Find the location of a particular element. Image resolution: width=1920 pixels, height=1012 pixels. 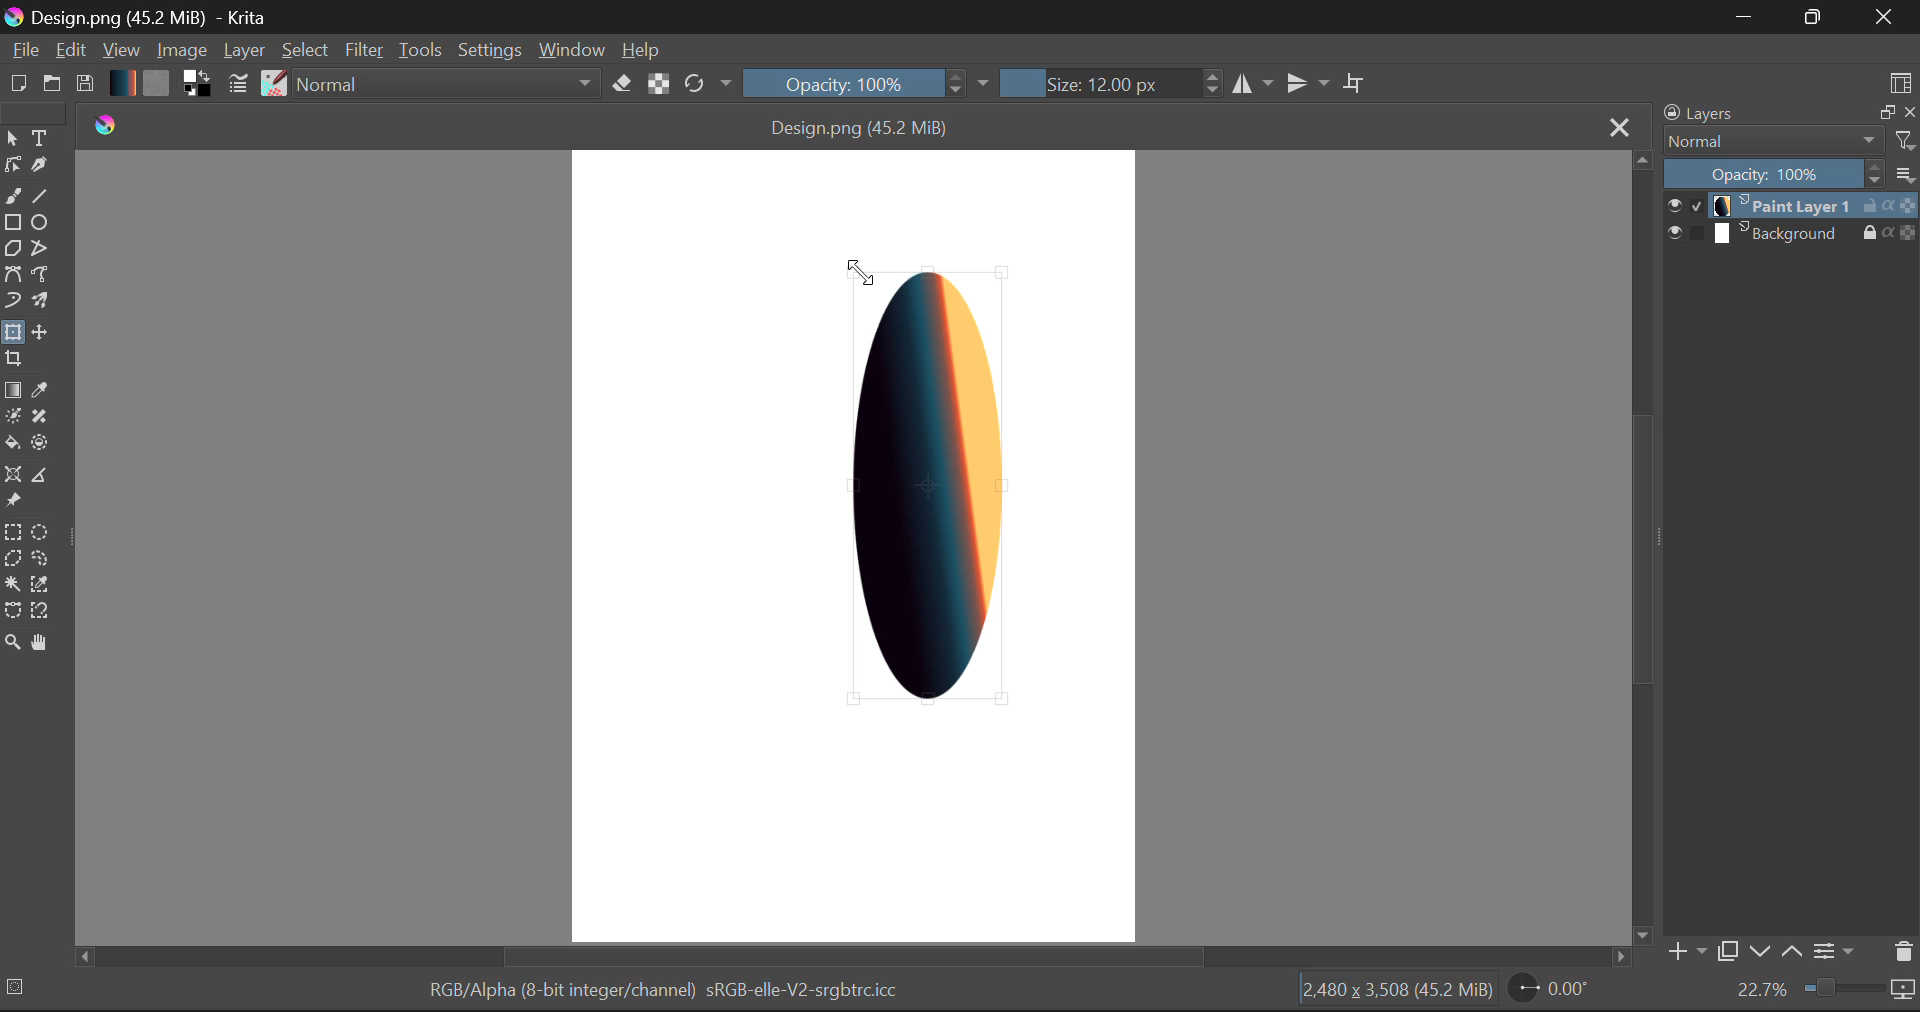

Dynamic Brush is located at coordinates (12, 302).